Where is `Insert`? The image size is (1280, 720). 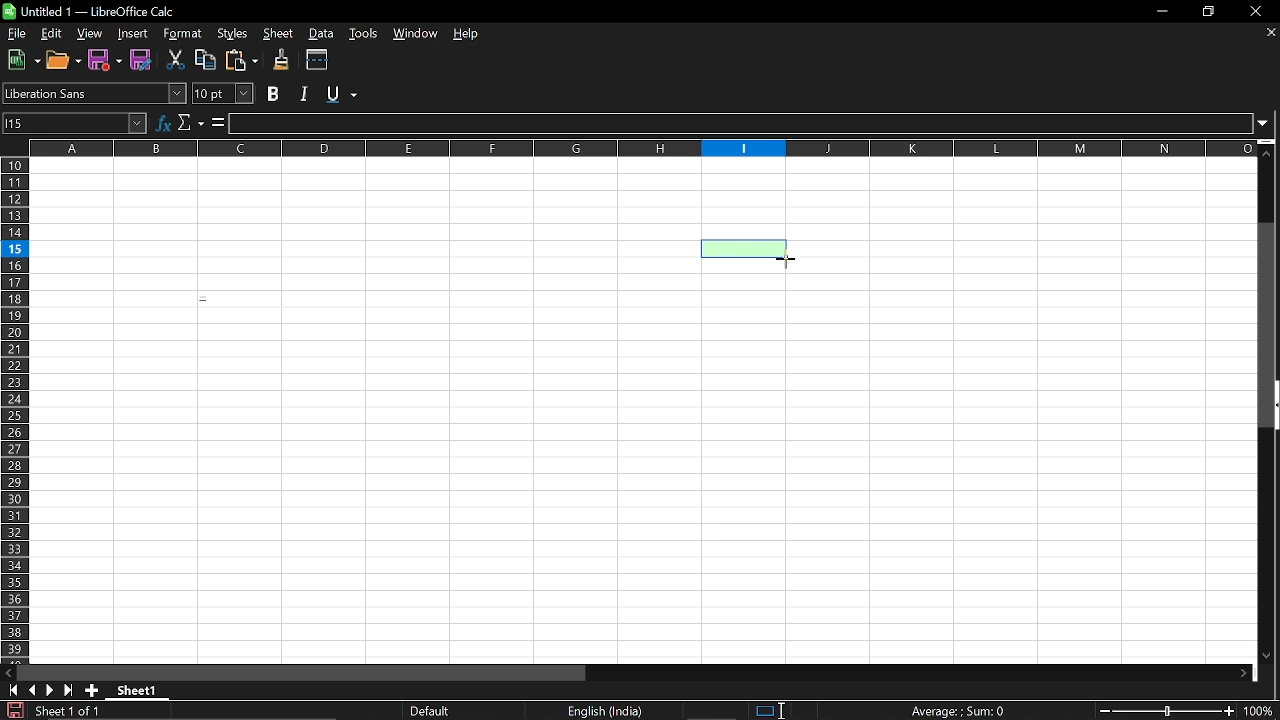
Insert is located at coordinates (134, 33).